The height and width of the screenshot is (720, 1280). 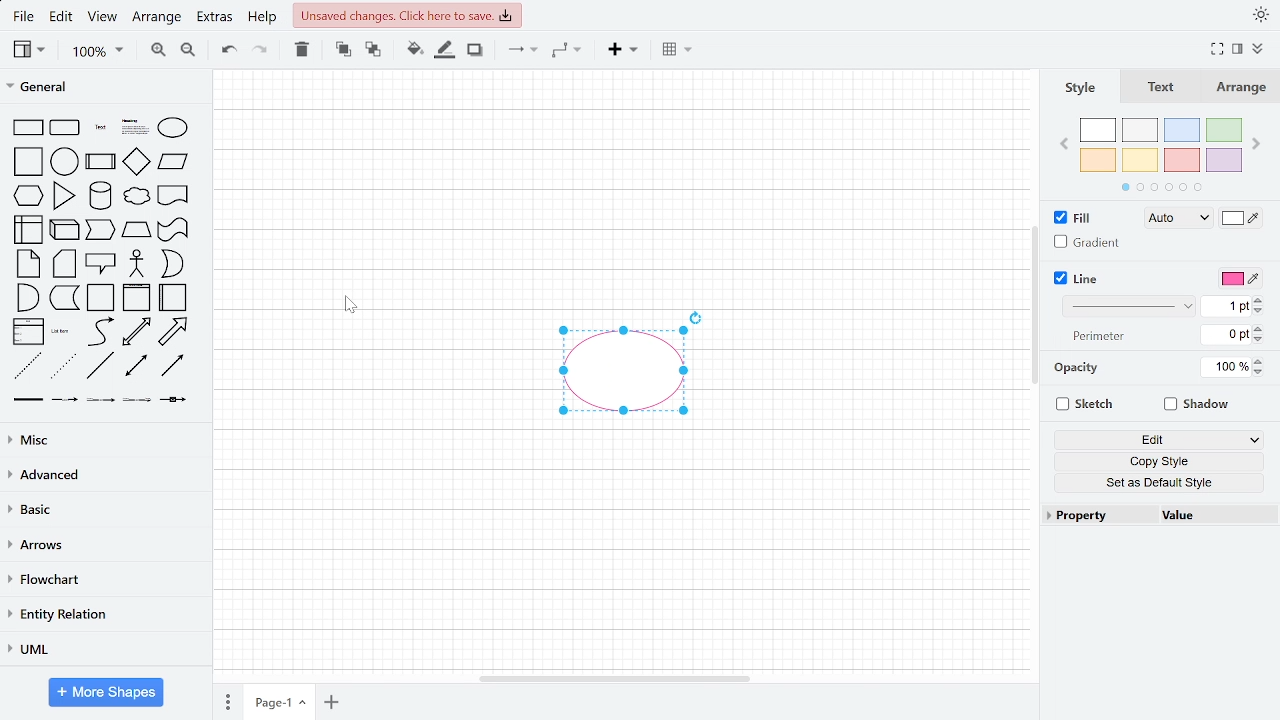 What do you see at coordinates (1066, 144) in the screenshot?
I see `Previous` at bounding box center [1066, 144].